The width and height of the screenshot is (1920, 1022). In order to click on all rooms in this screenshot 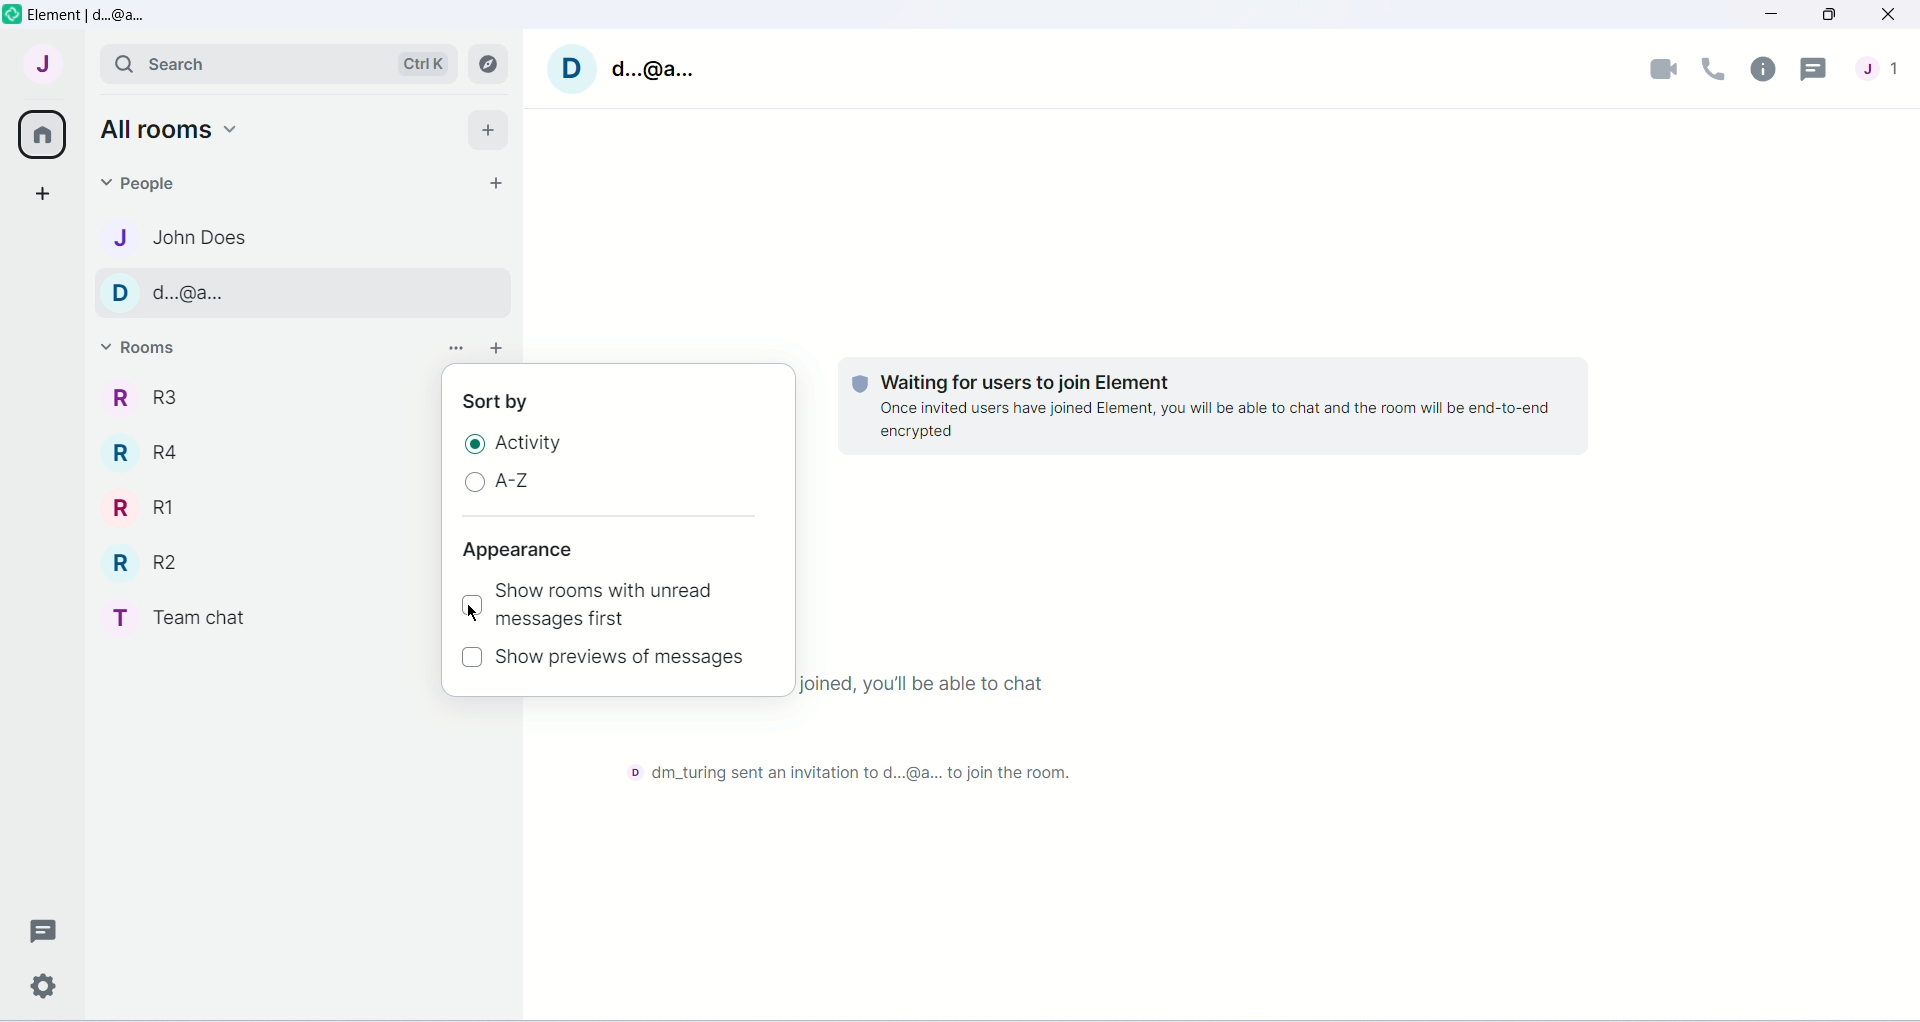, I will do `click(172, 128)`.